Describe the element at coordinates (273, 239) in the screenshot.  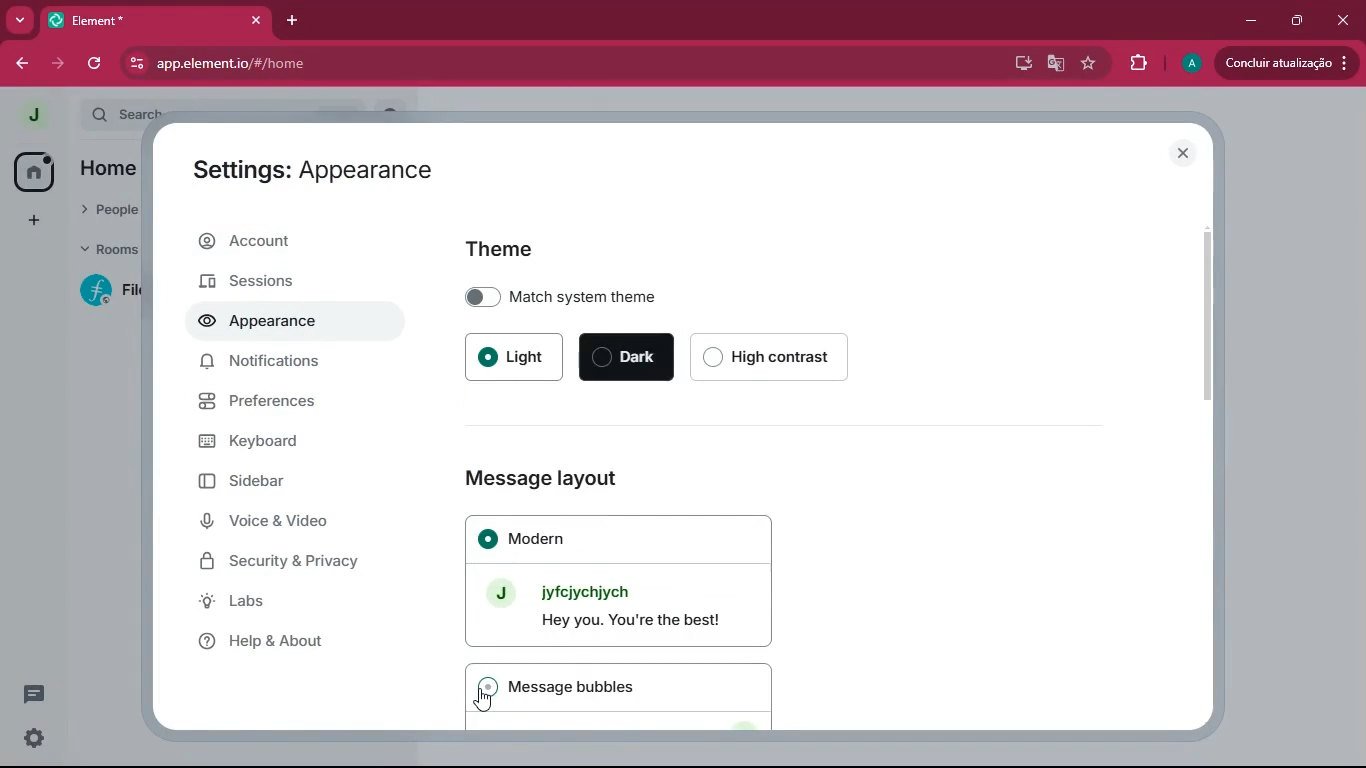
I see `Account` at that location.